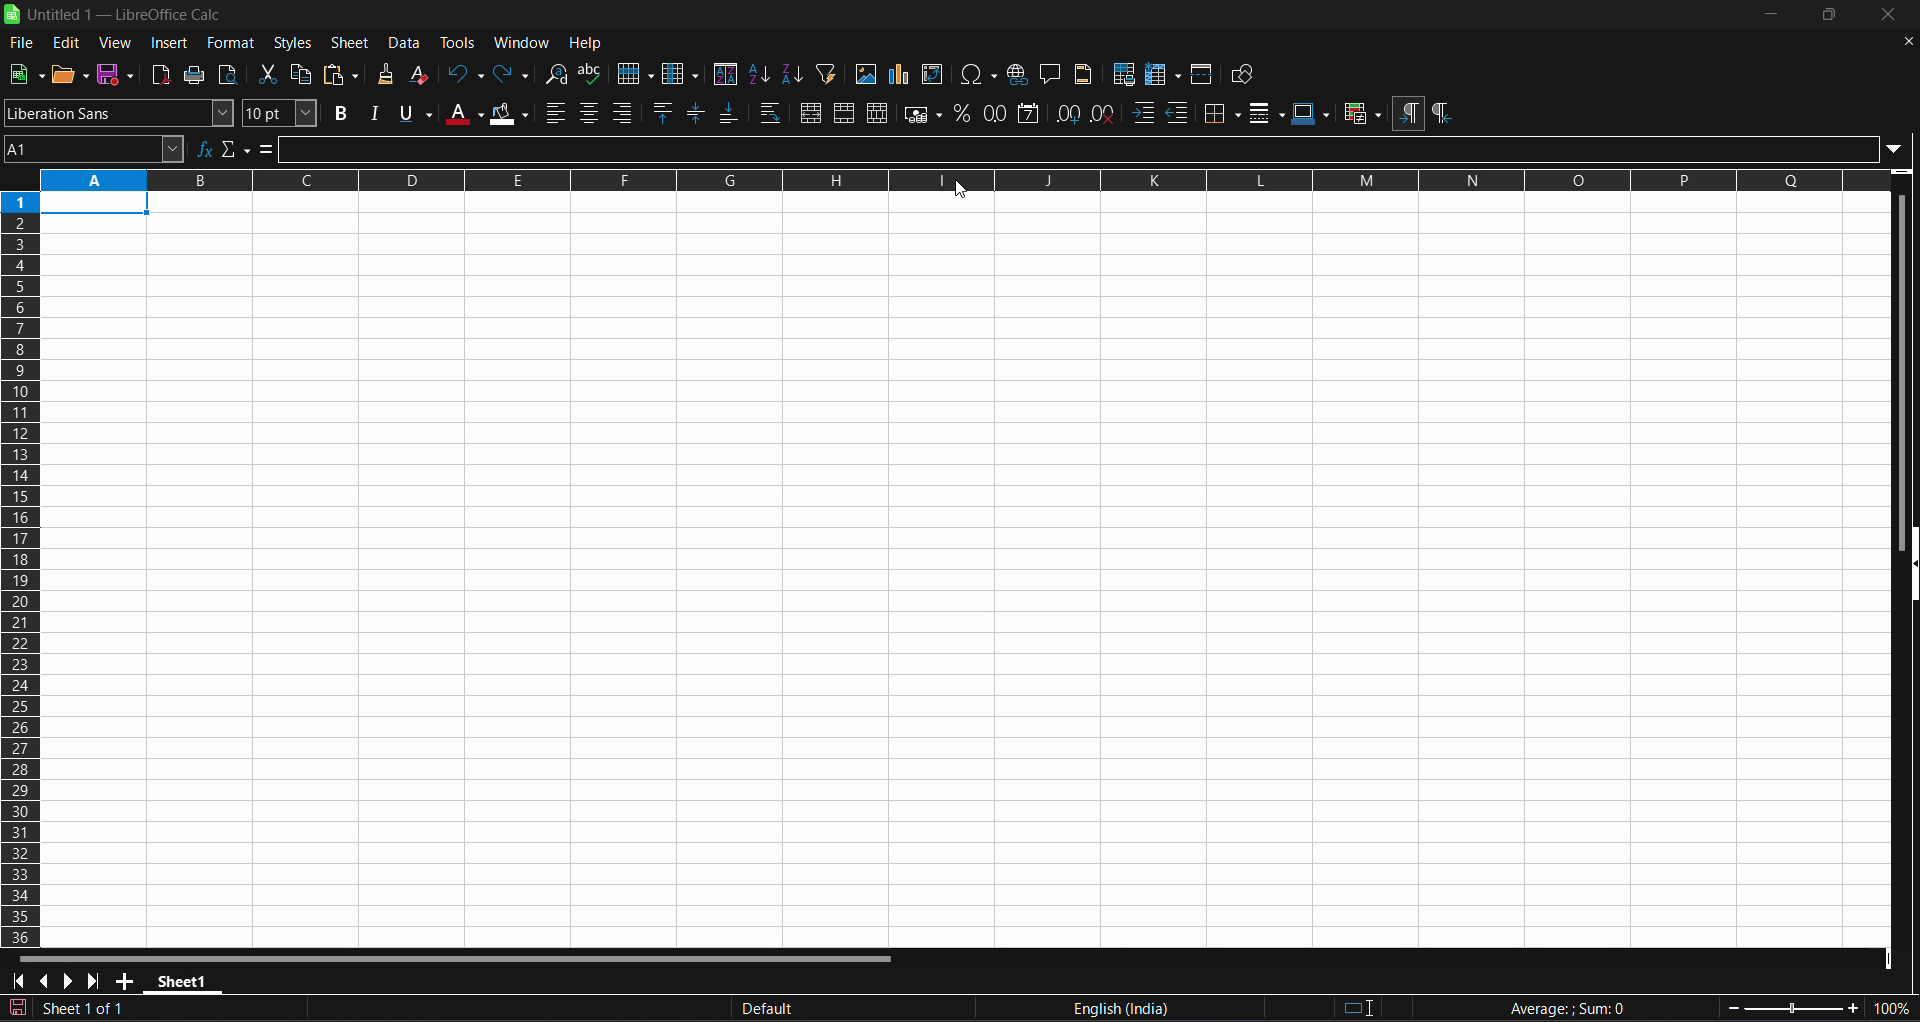  What do you see at coordinates (191, 977) in the screenshot?
I see `sheet 1` at bounding box center [191, 977].